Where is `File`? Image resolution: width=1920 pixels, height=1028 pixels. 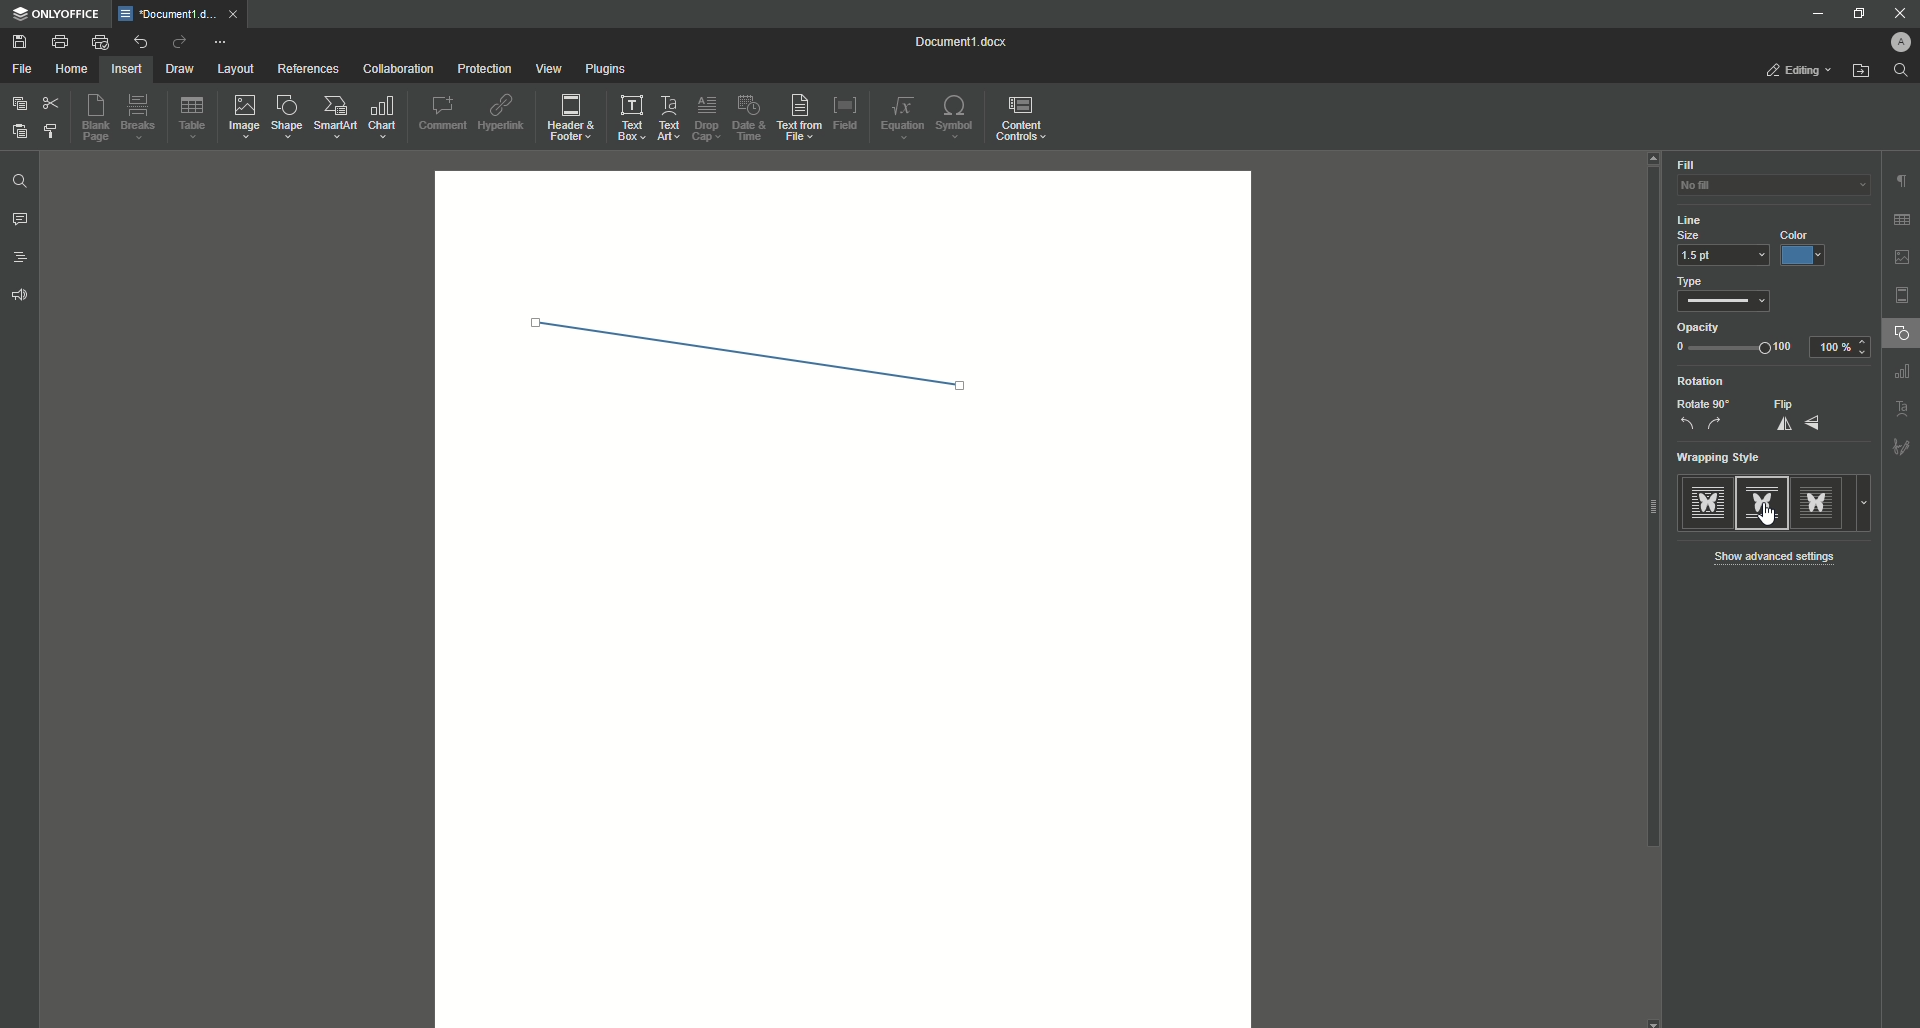 File is located at coordinates (23, 70).